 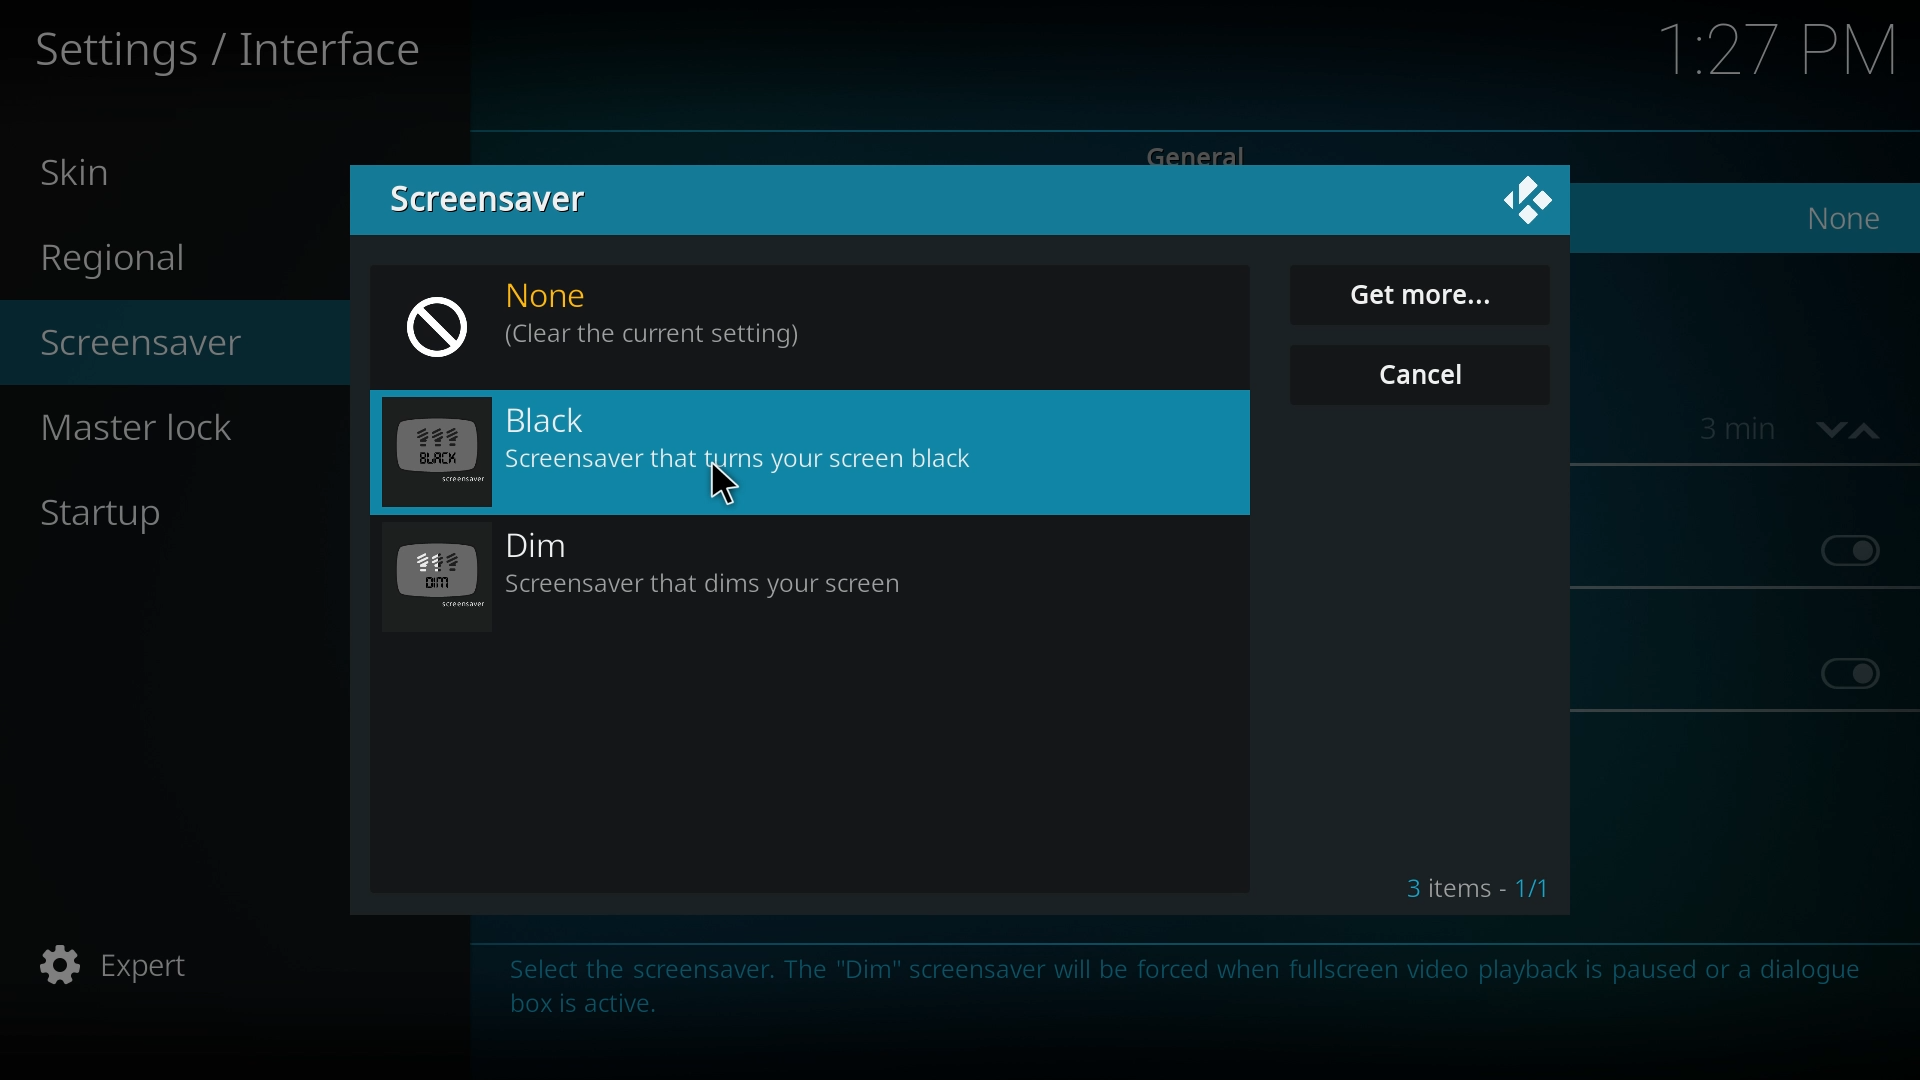 What do you see at coordinates (165, 252) in the screenshot?
I see `regional` at bounding box center [165, 252].